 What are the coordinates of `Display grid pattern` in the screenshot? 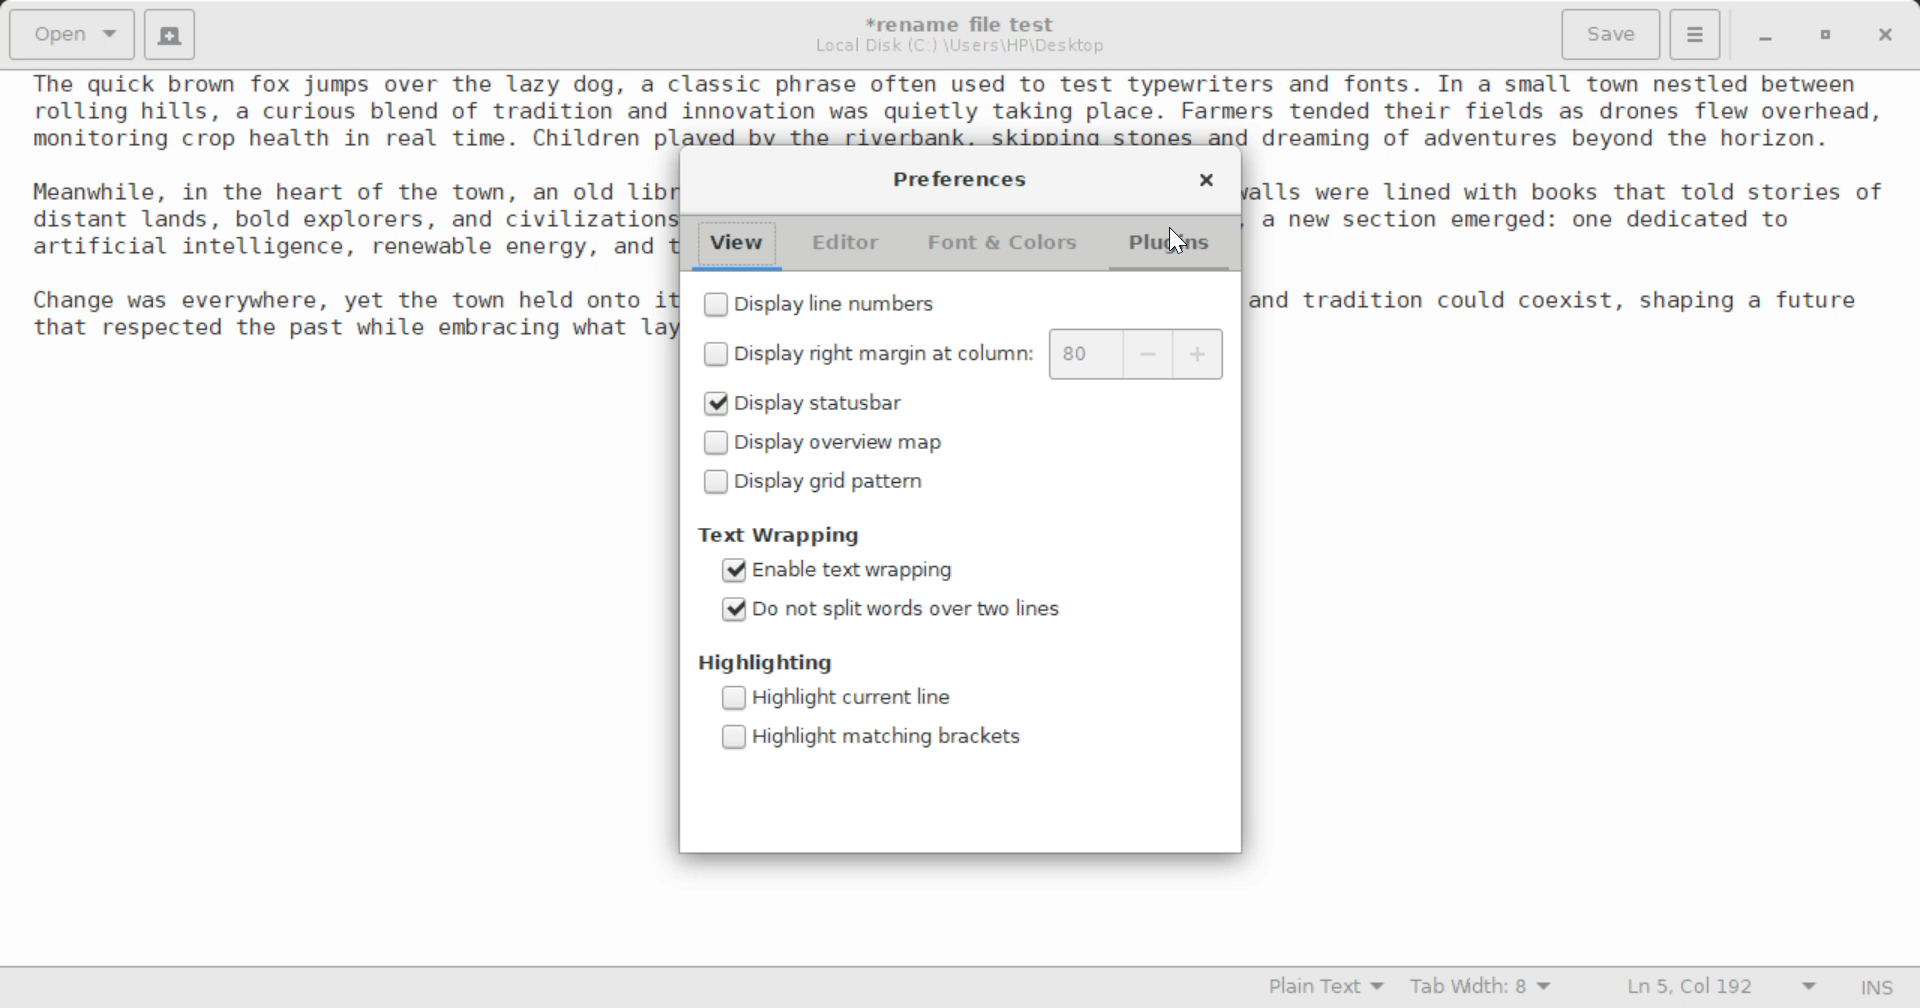 It's located at (818, 485).